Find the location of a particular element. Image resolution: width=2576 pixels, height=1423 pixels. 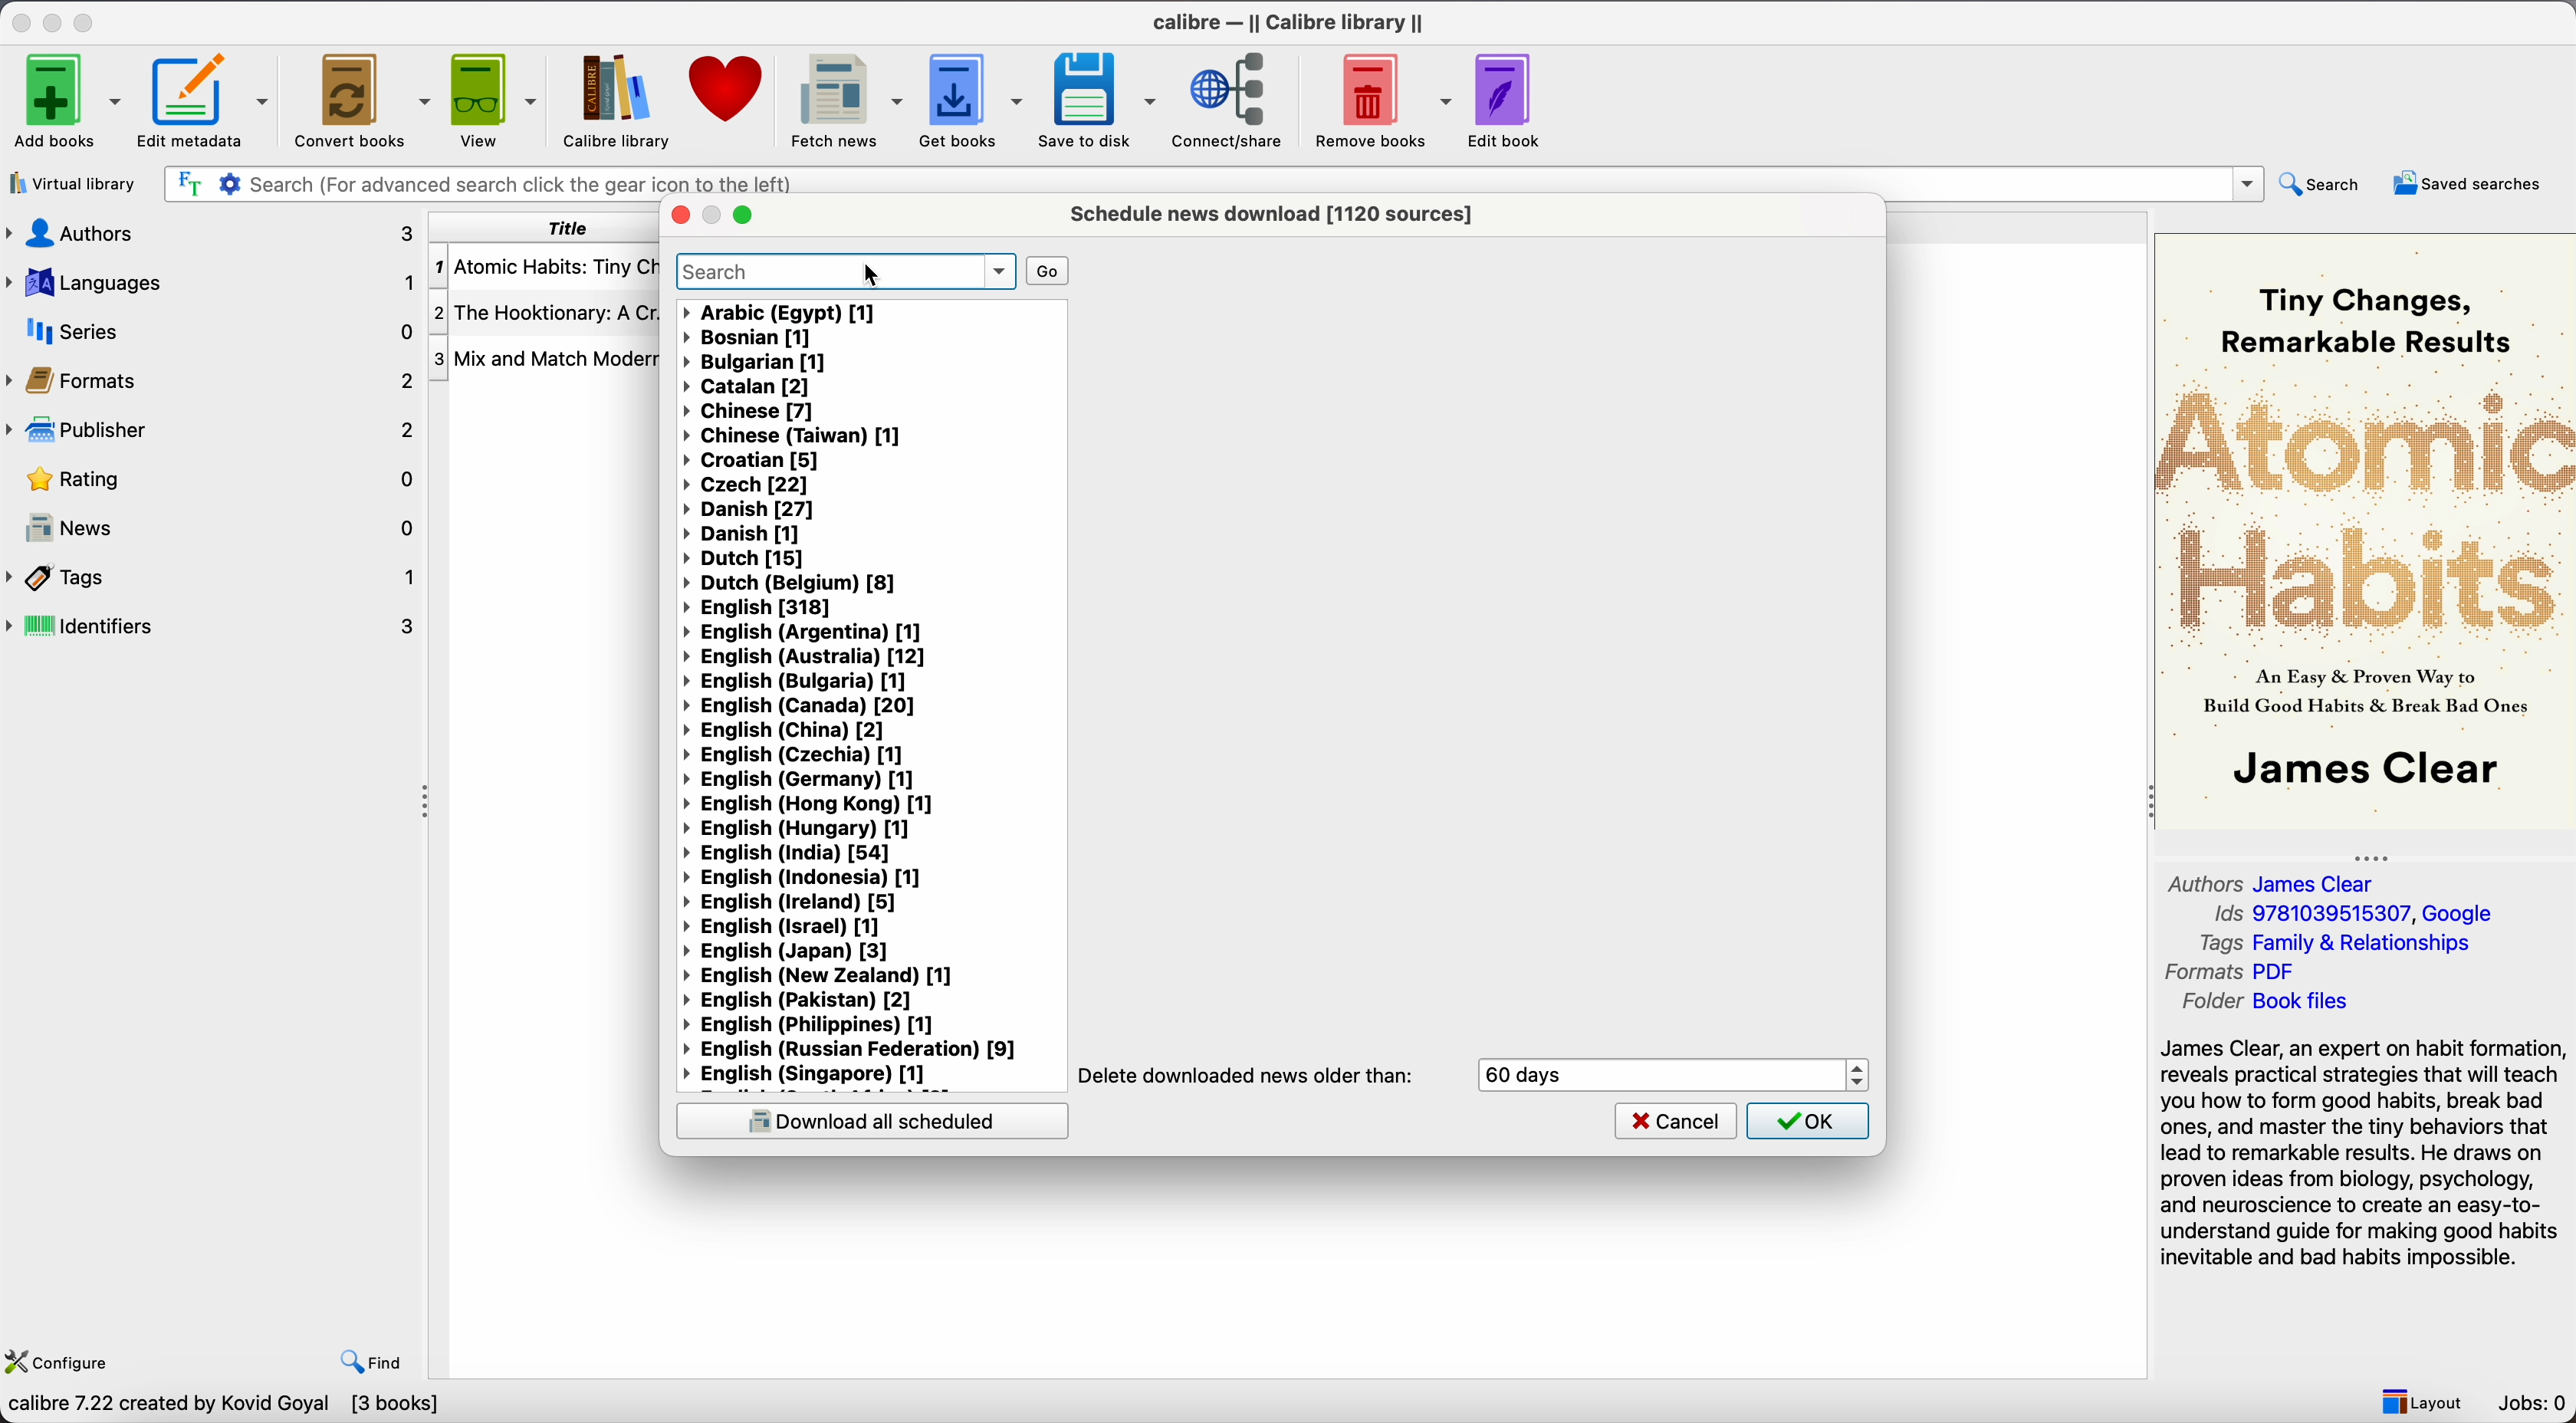

Tags Family & Relationships is located at coordinates (2344, 942).